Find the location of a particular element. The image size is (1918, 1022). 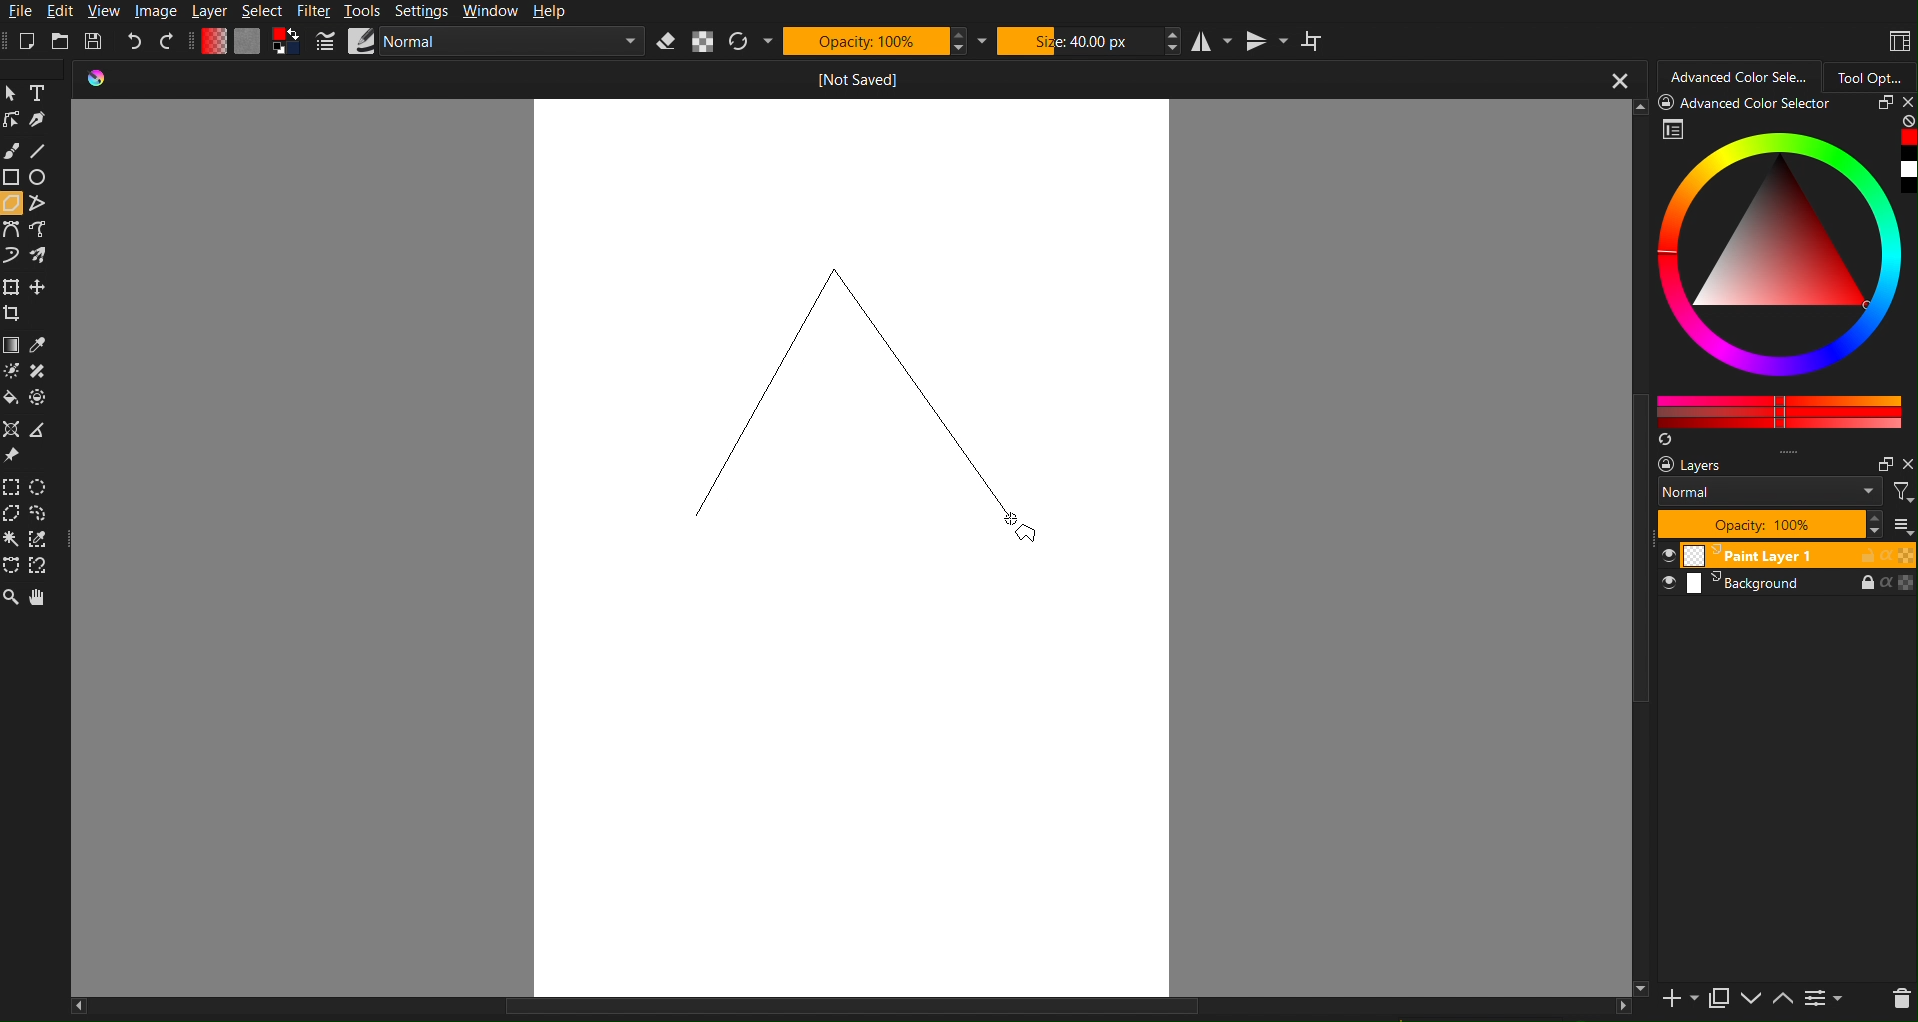

Horizontal Mirror is located at coordinates (1211, 42).